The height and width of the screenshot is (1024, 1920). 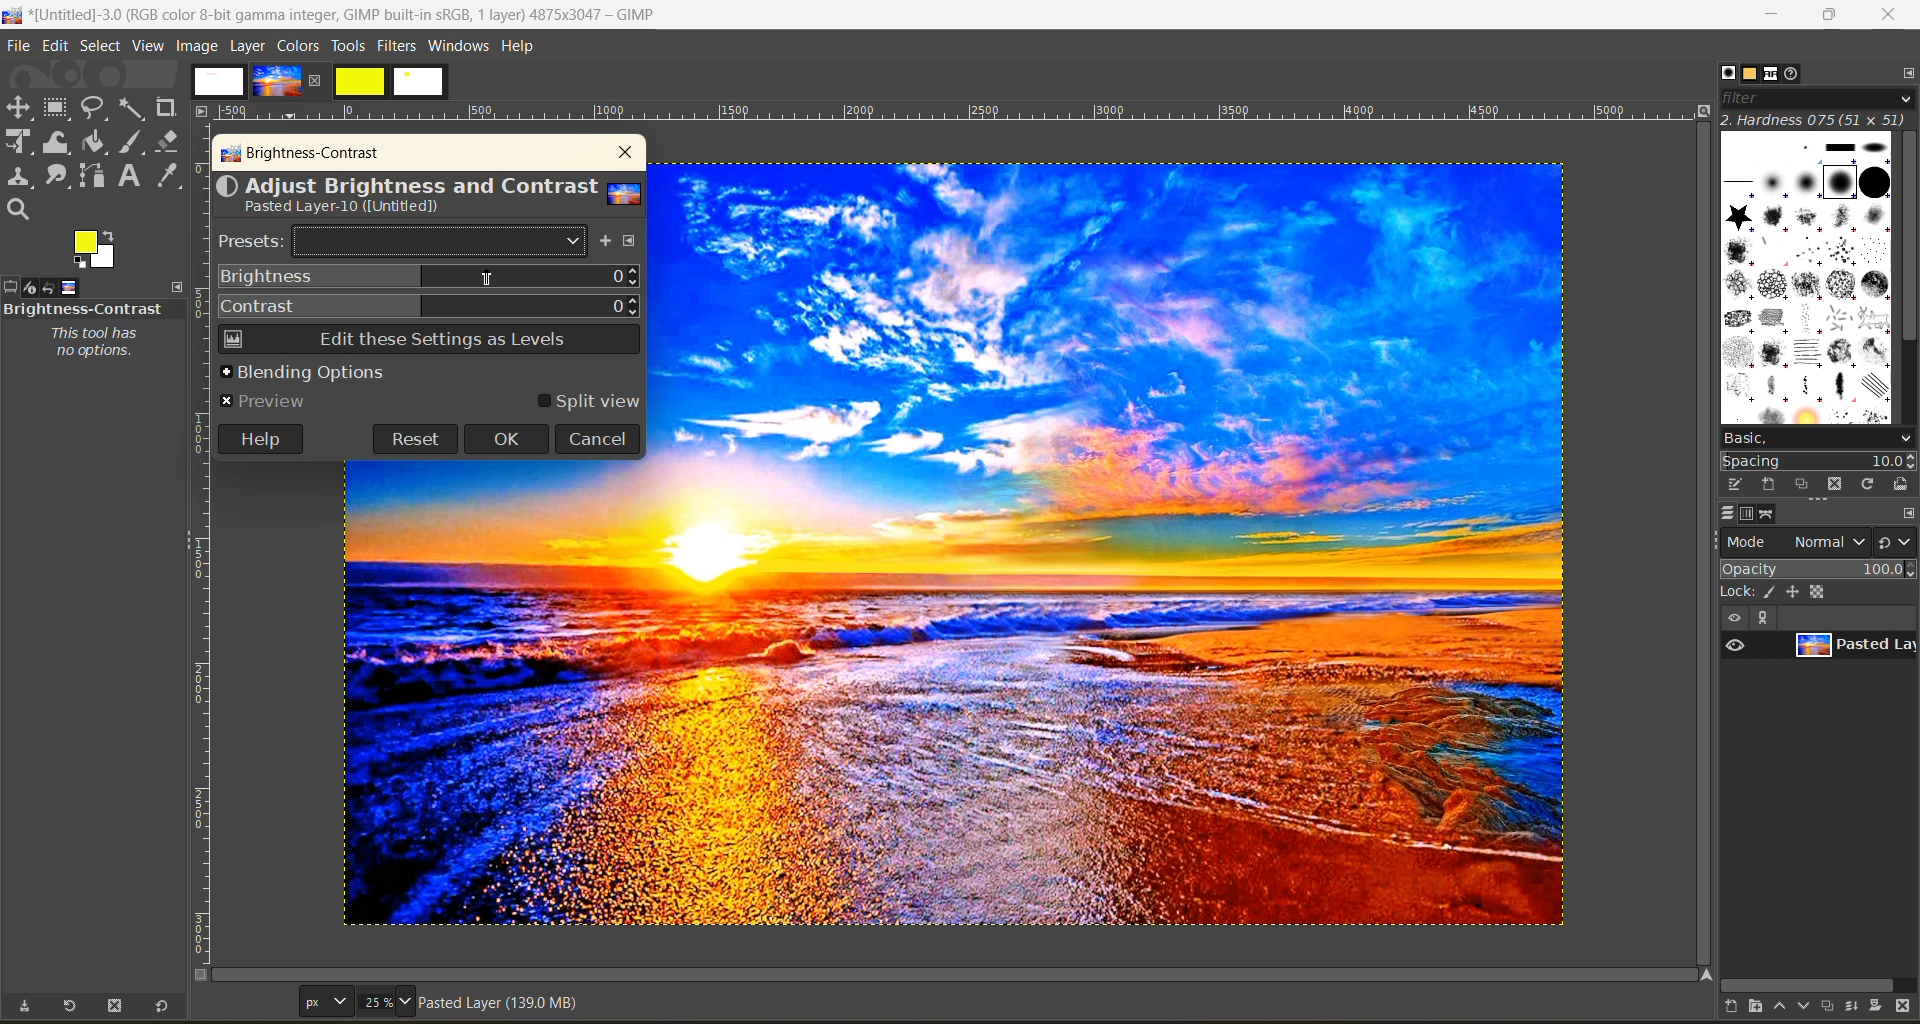 I want to click on delete brush, so click(x=1839, y=486).